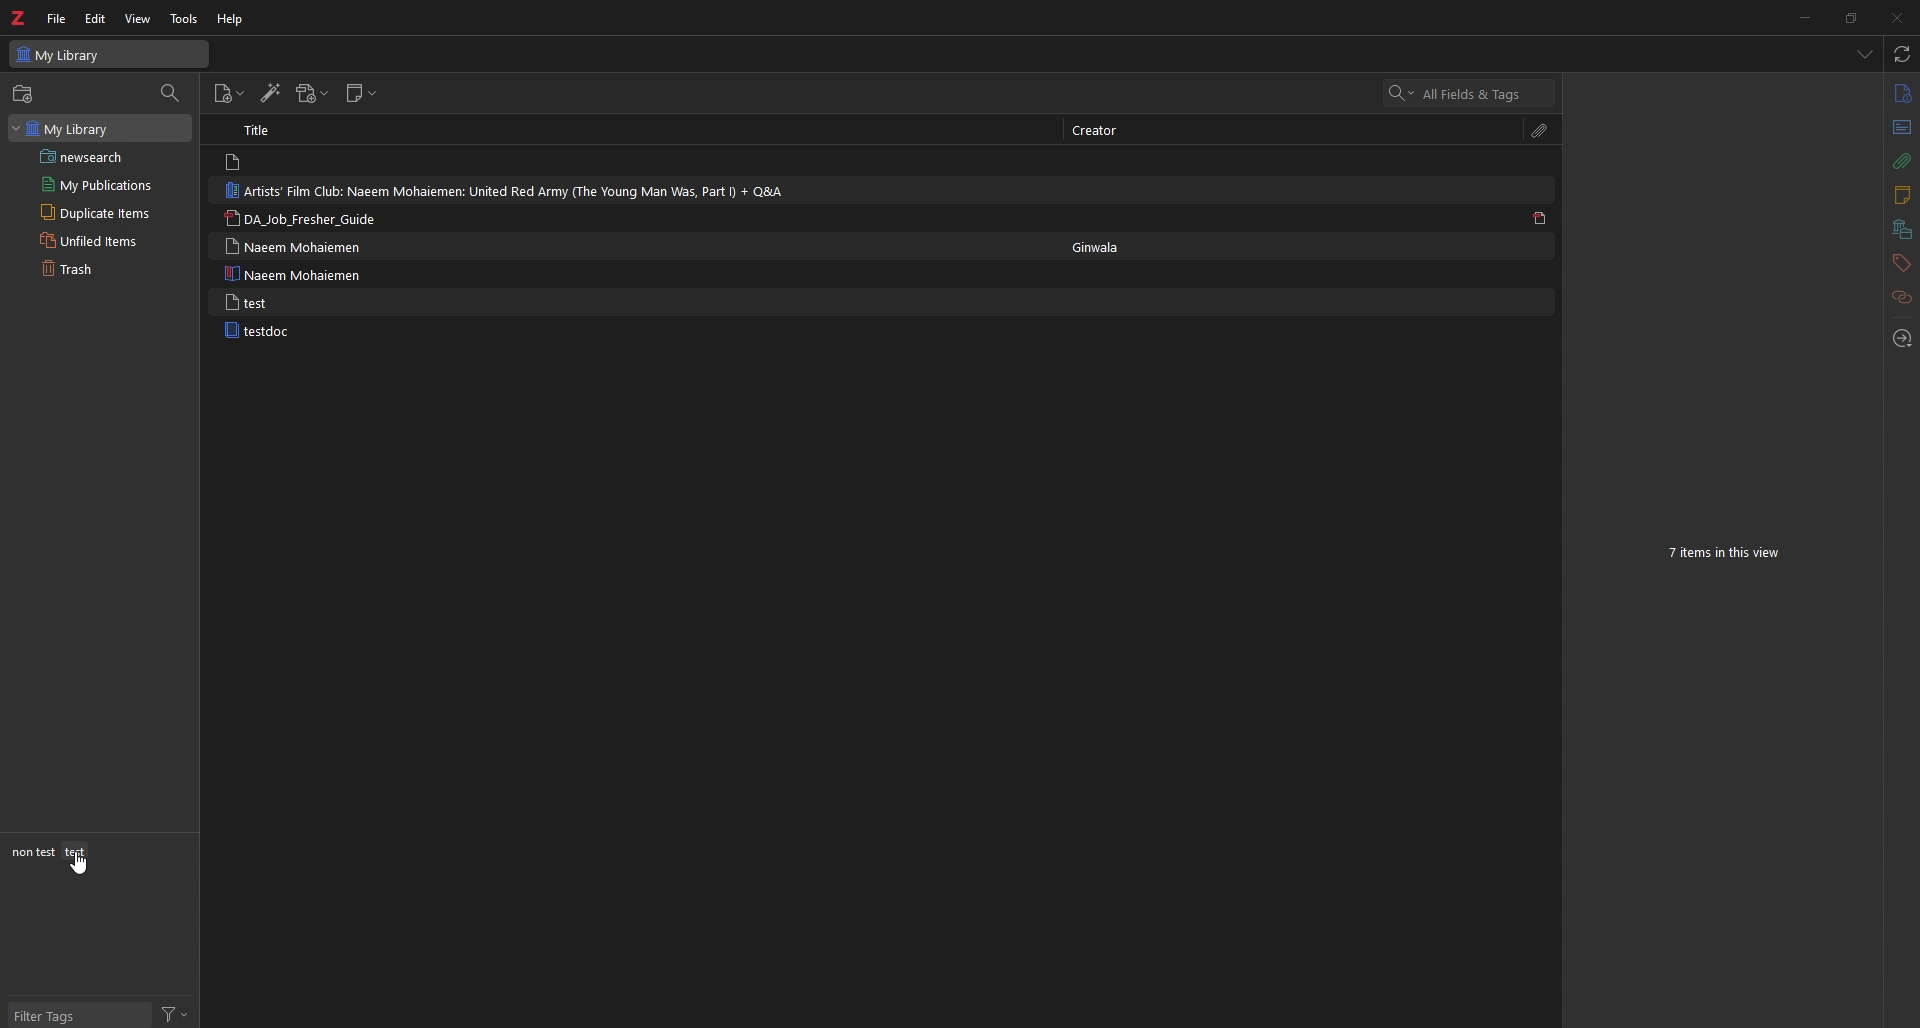 The width and height of the screenshot is (1920, 1028). Describe the element at coordinates (137, 19) in the screenshot. I see `view` at that location.